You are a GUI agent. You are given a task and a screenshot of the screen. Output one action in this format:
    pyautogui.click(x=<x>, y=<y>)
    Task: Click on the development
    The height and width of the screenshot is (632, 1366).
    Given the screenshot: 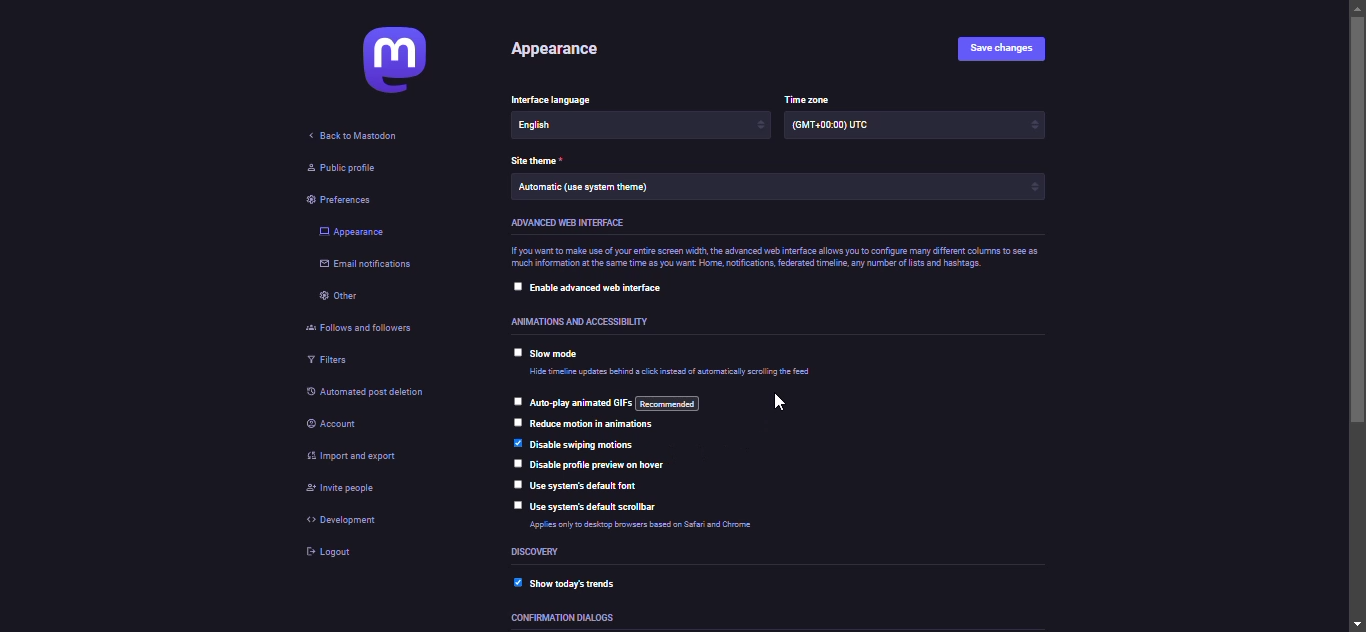 What is the action you would take?
    pyautogui.click(x=346, y=521)
    